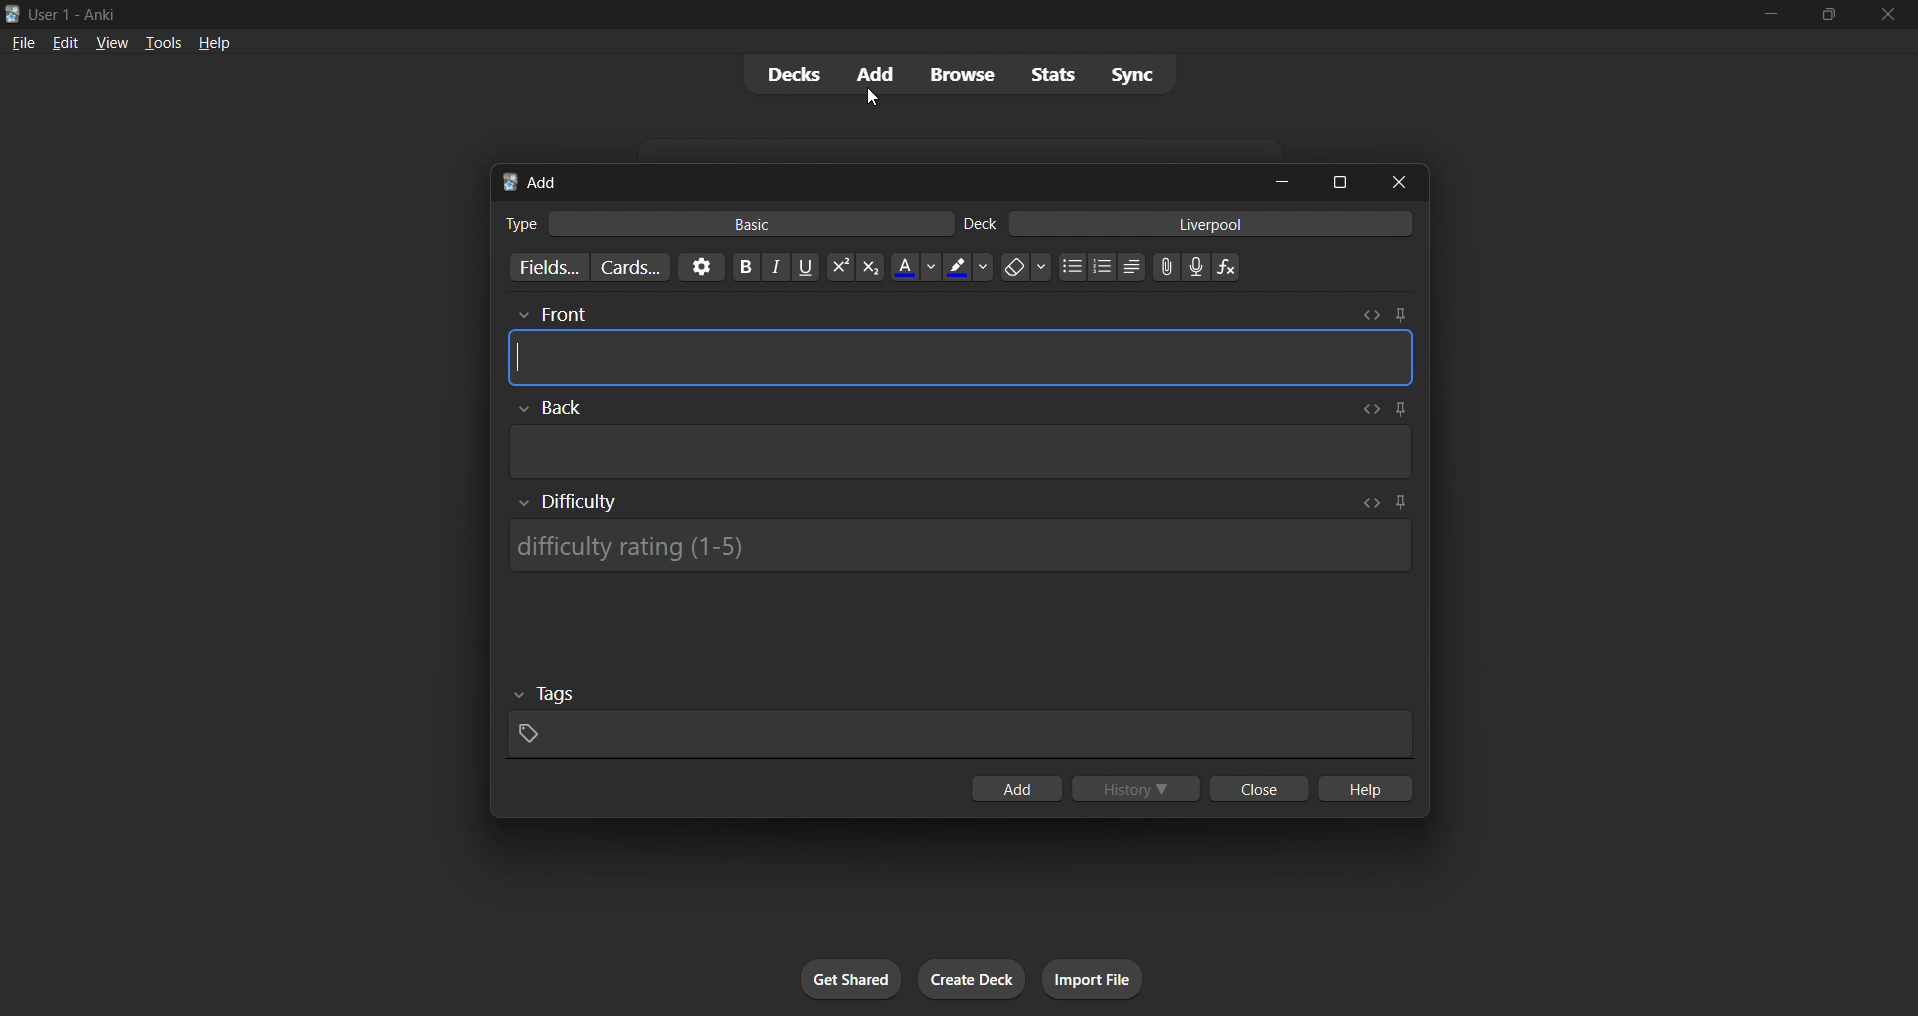 Image resolution: width=1918 pixels, height=1016 pixels. Describe the element at coordinates (1193, 227) in the screenshot. I see `card deck input box` at that location.